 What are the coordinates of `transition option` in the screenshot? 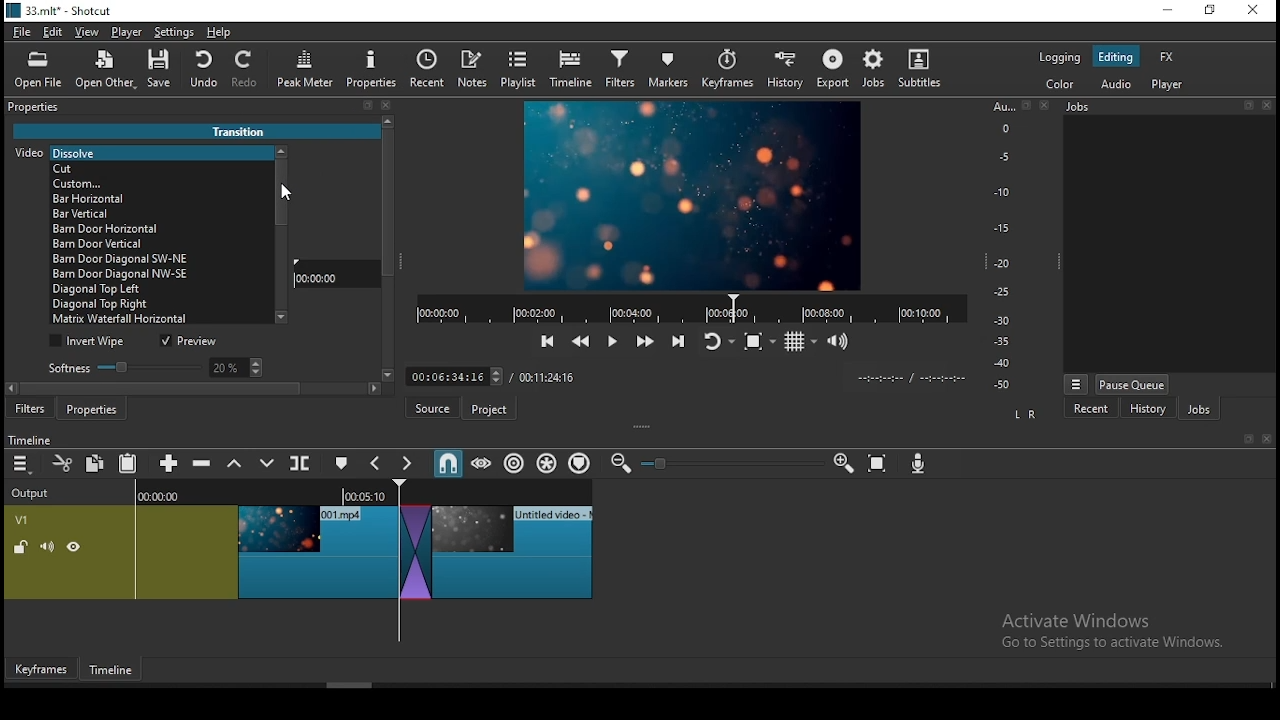 It's located at (159, 229).